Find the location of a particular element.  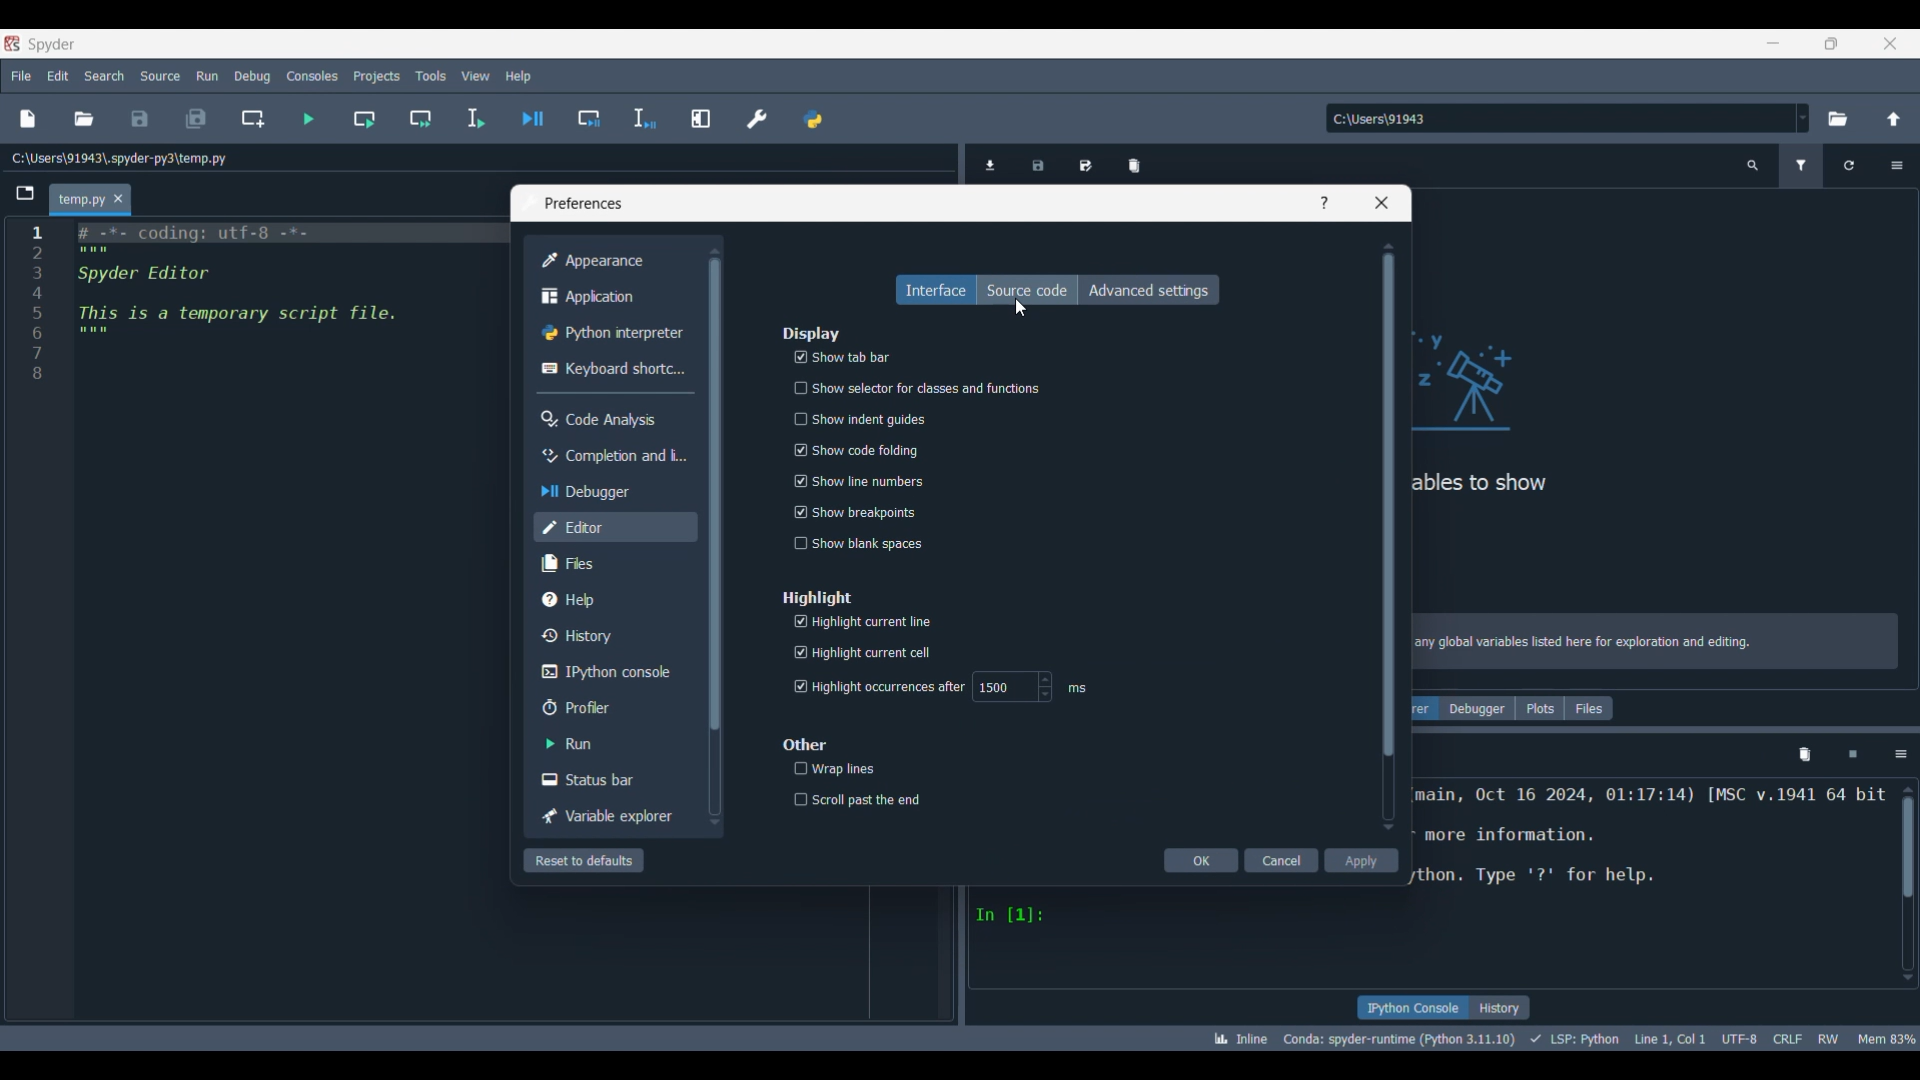

Search menu is located at coordinates (104, 76).